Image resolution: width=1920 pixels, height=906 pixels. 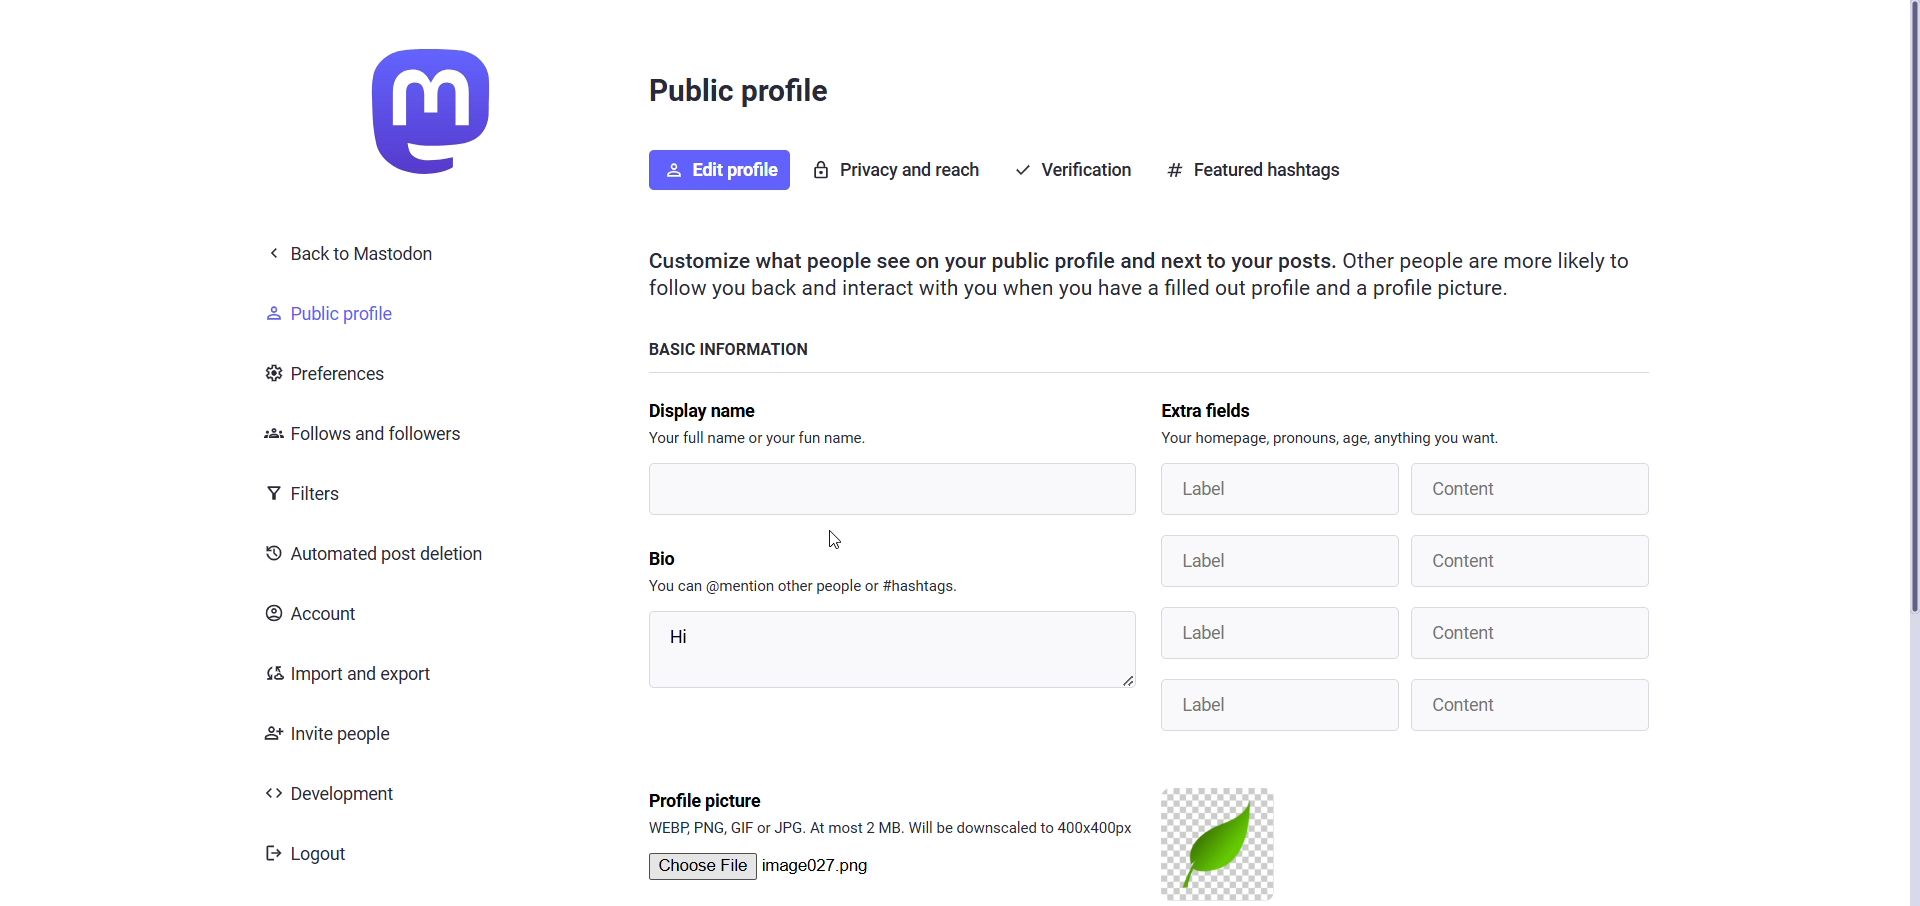 I want to click on profile picture, so click(x=707, y=797).